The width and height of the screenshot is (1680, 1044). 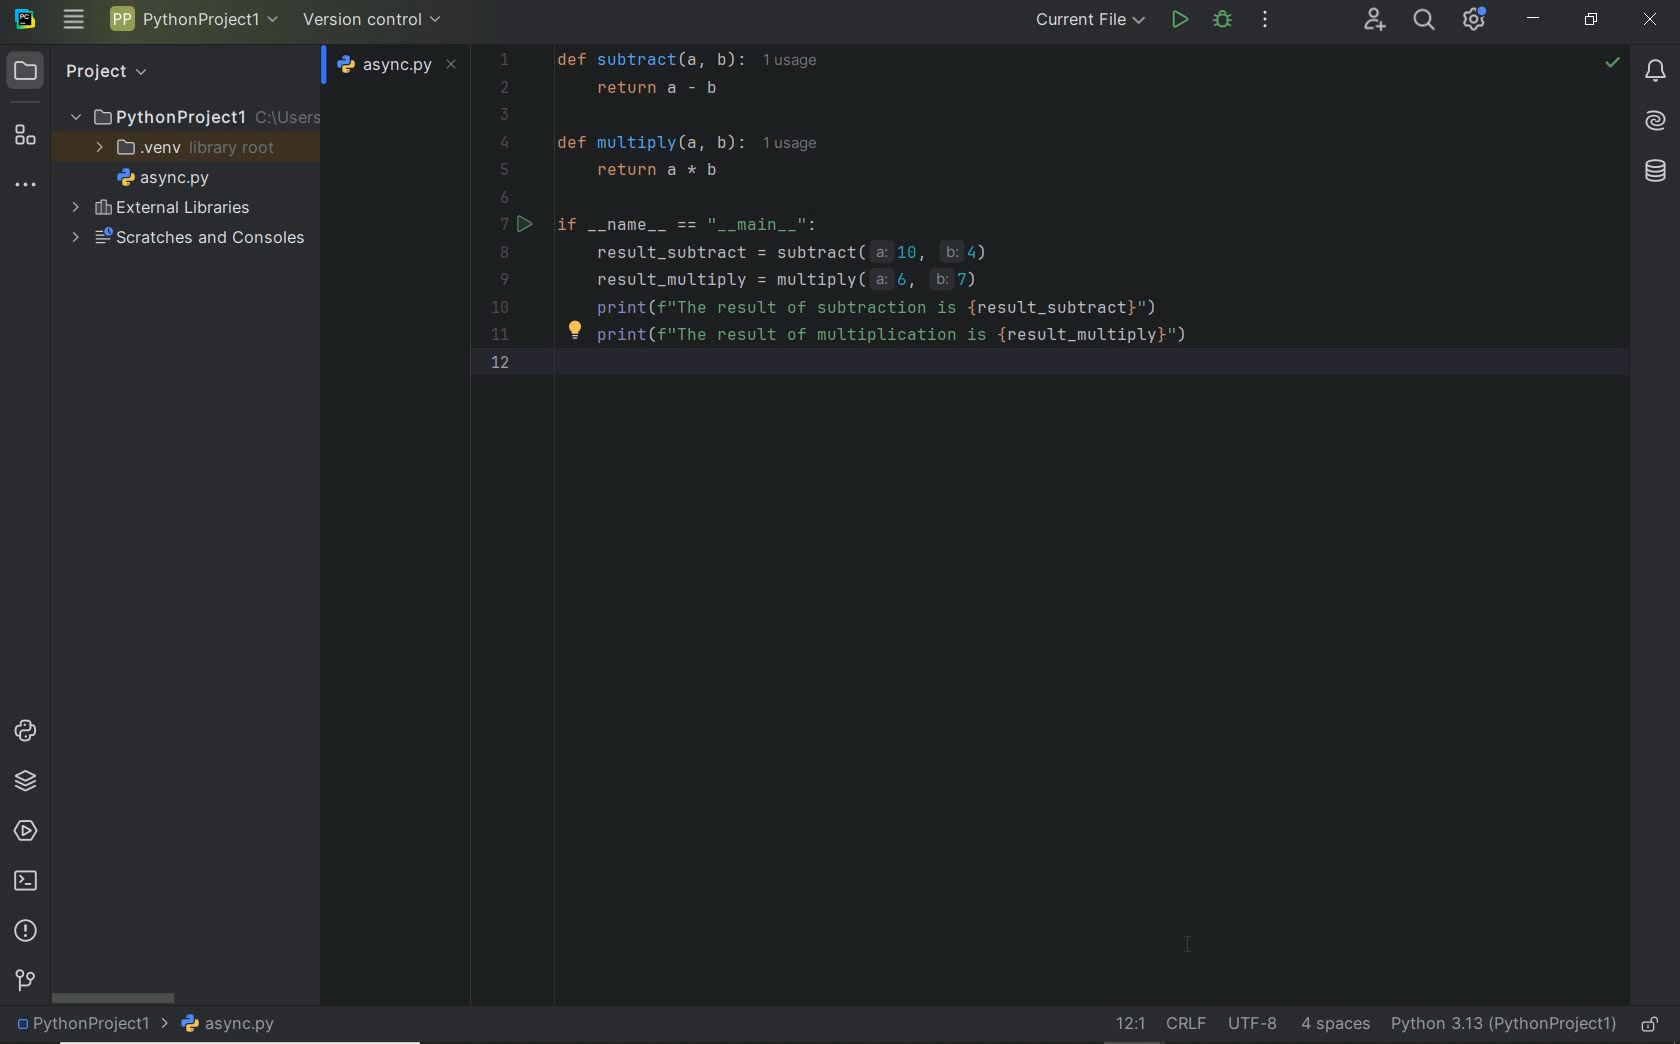 What do you see at coordinates (1652, 18) in the screenshot?
I see `close` at bounding box center [1652, 18].